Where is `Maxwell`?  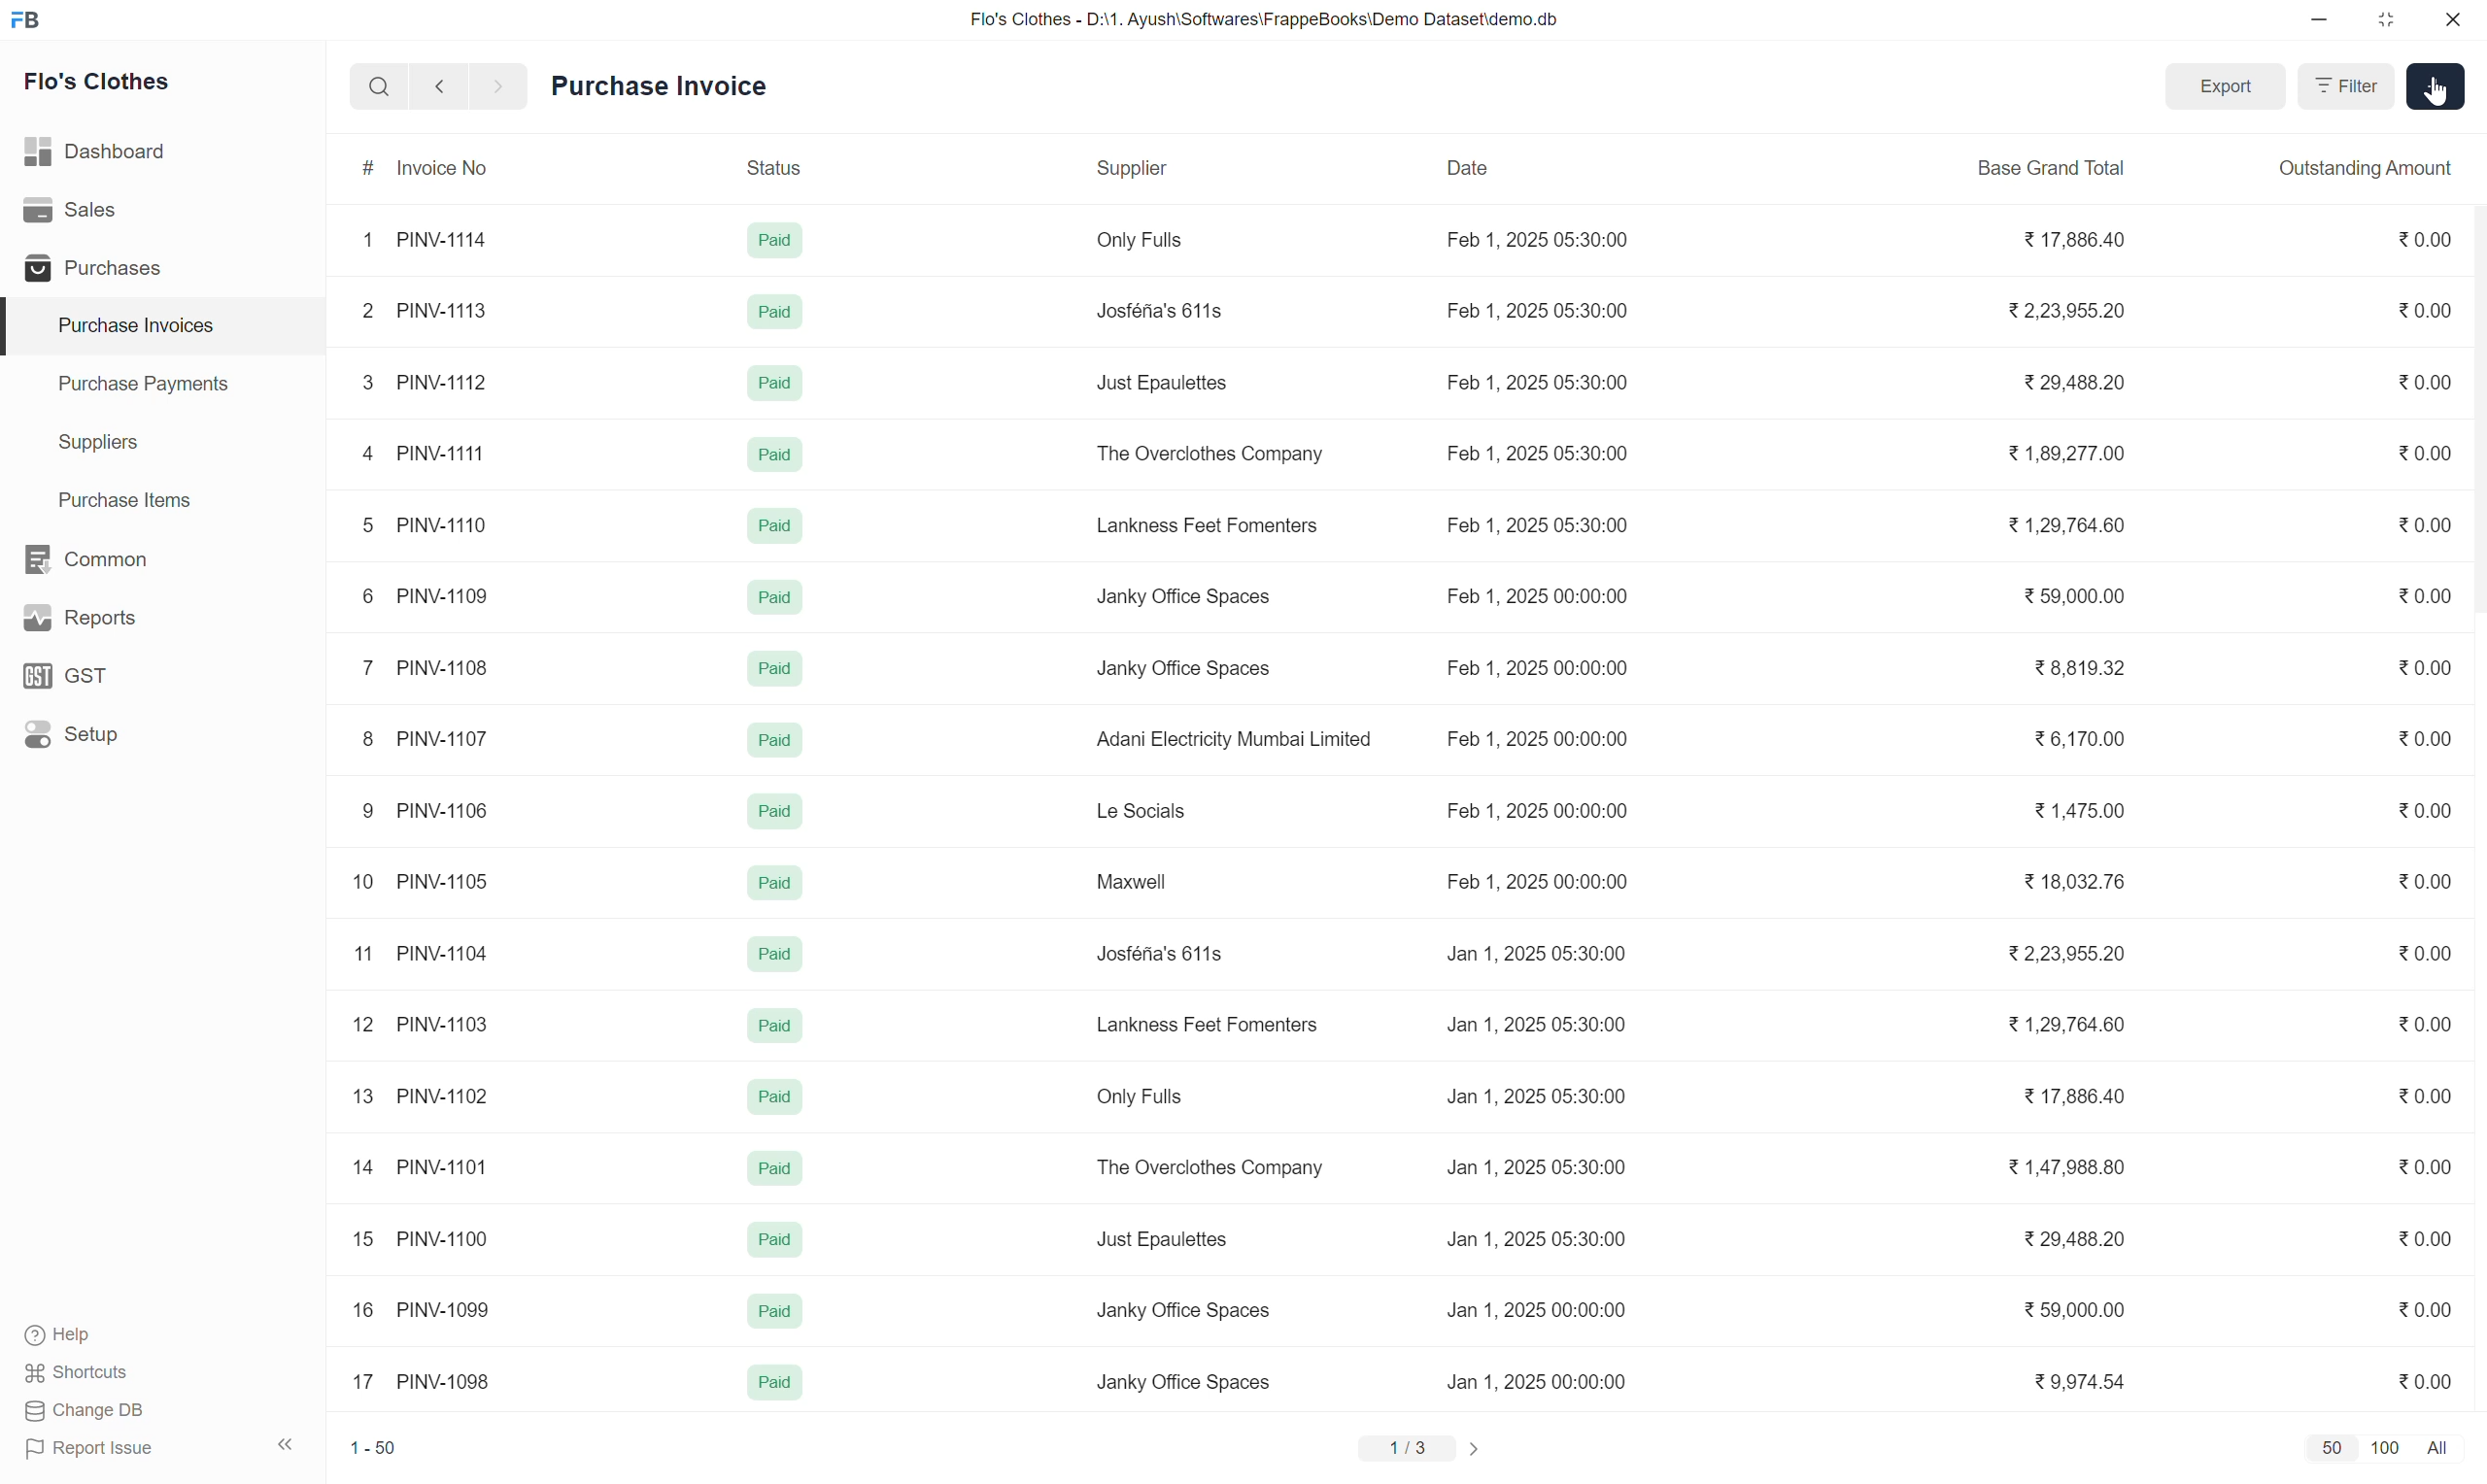
Maxwell is located at coordinates (1135, 881).